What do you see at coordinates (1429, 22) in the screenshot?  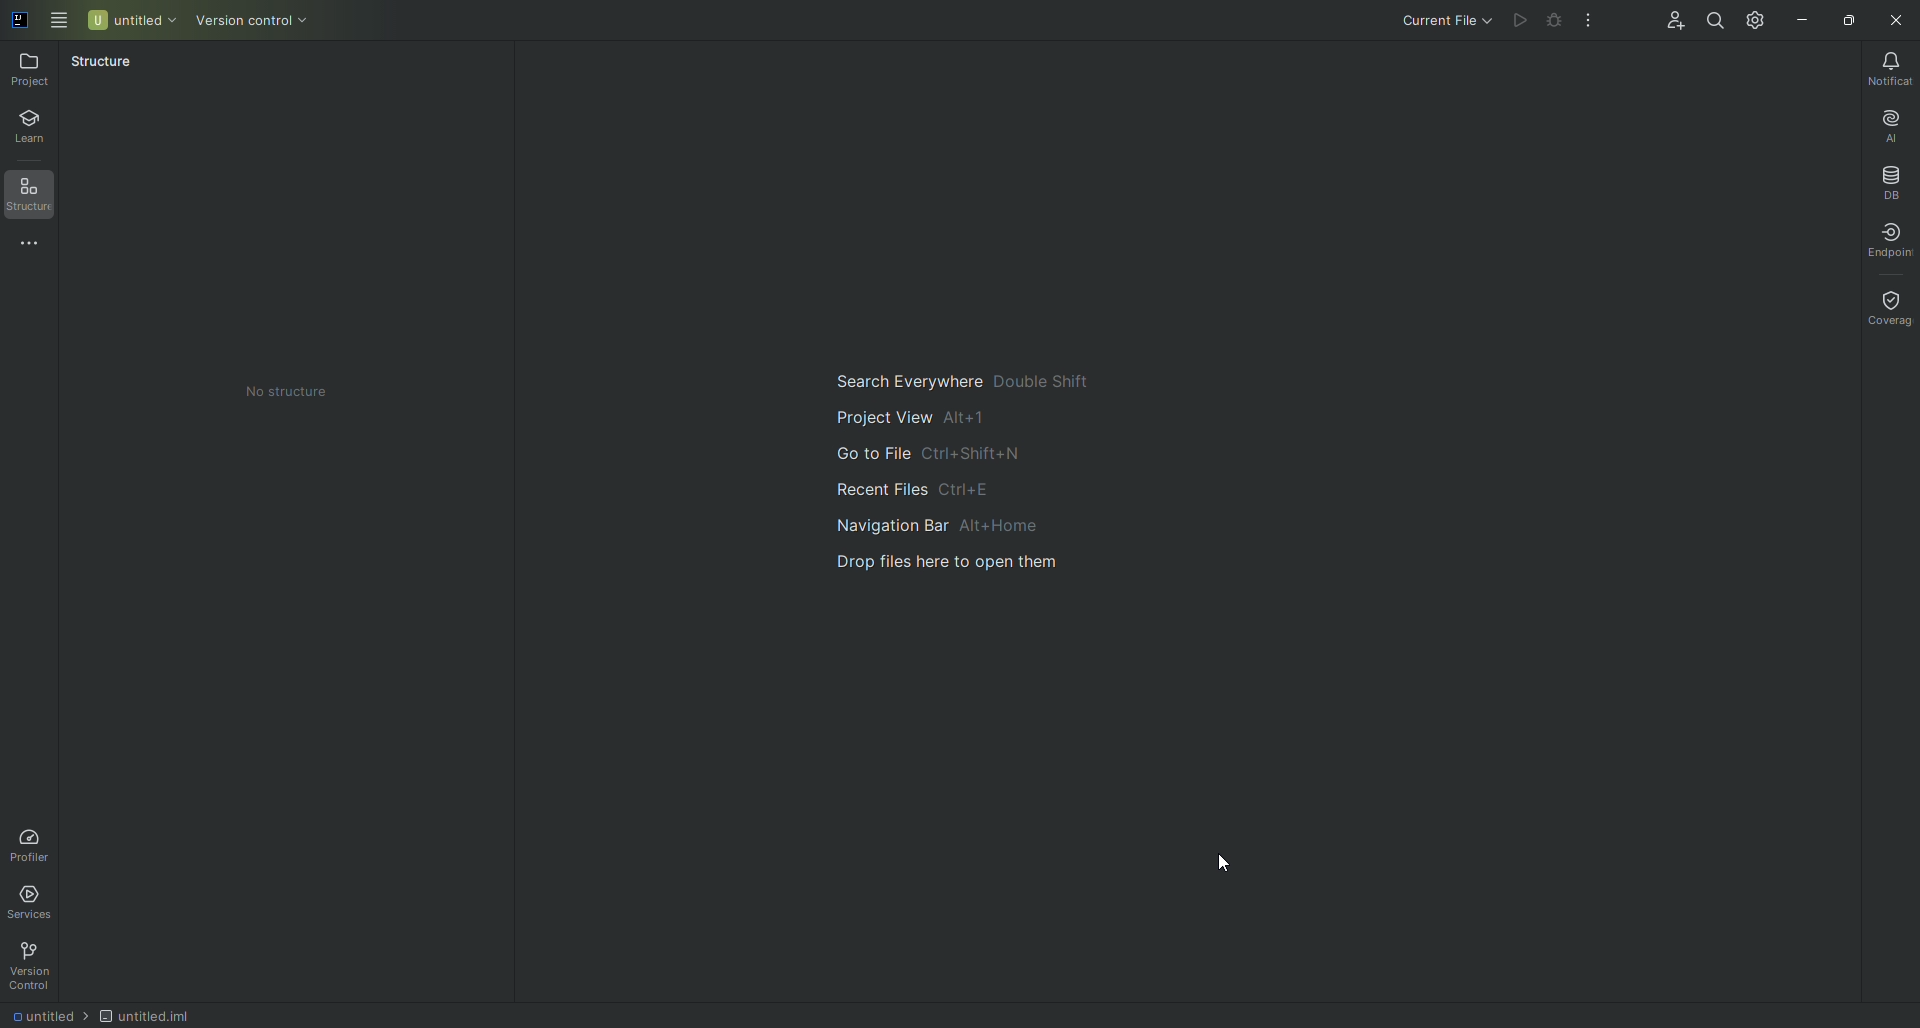 I see `Current File` at bounding box center [1429, 22].